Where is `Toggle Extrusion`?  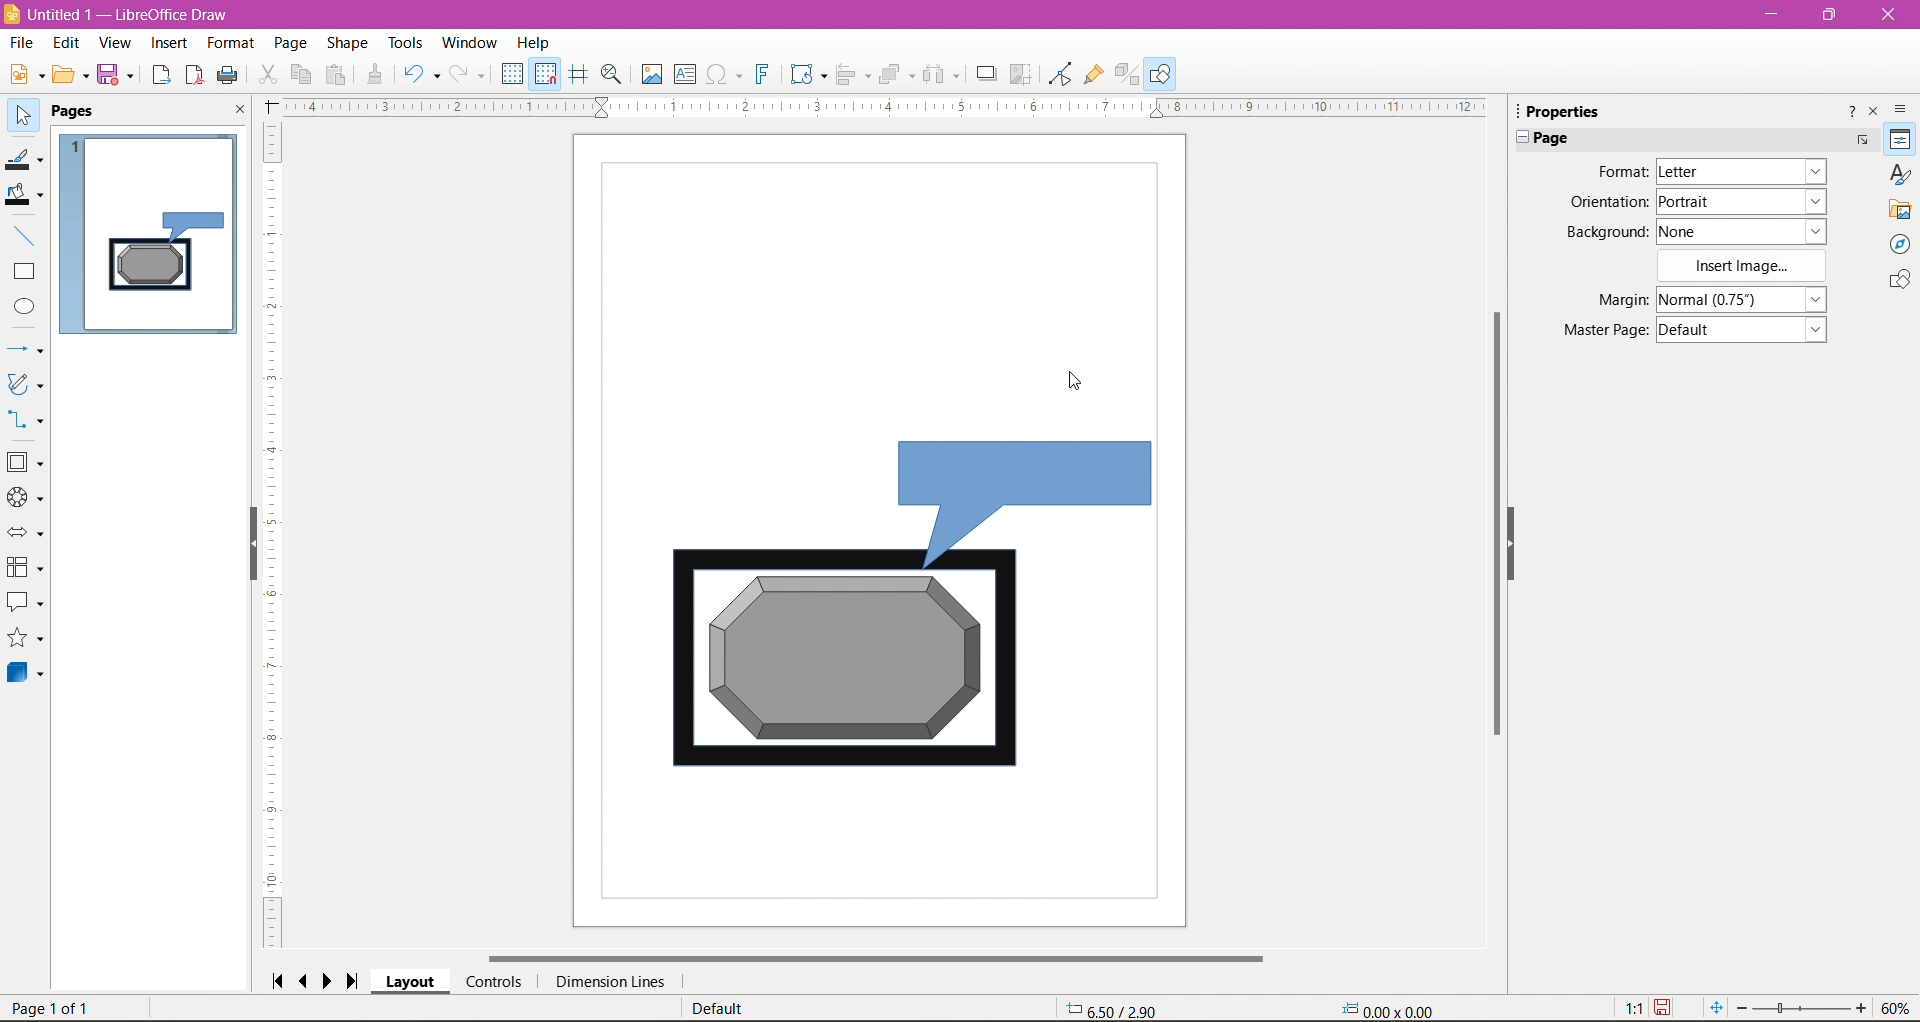
Toggle Extrusion is located at coordinates (1127, 74).